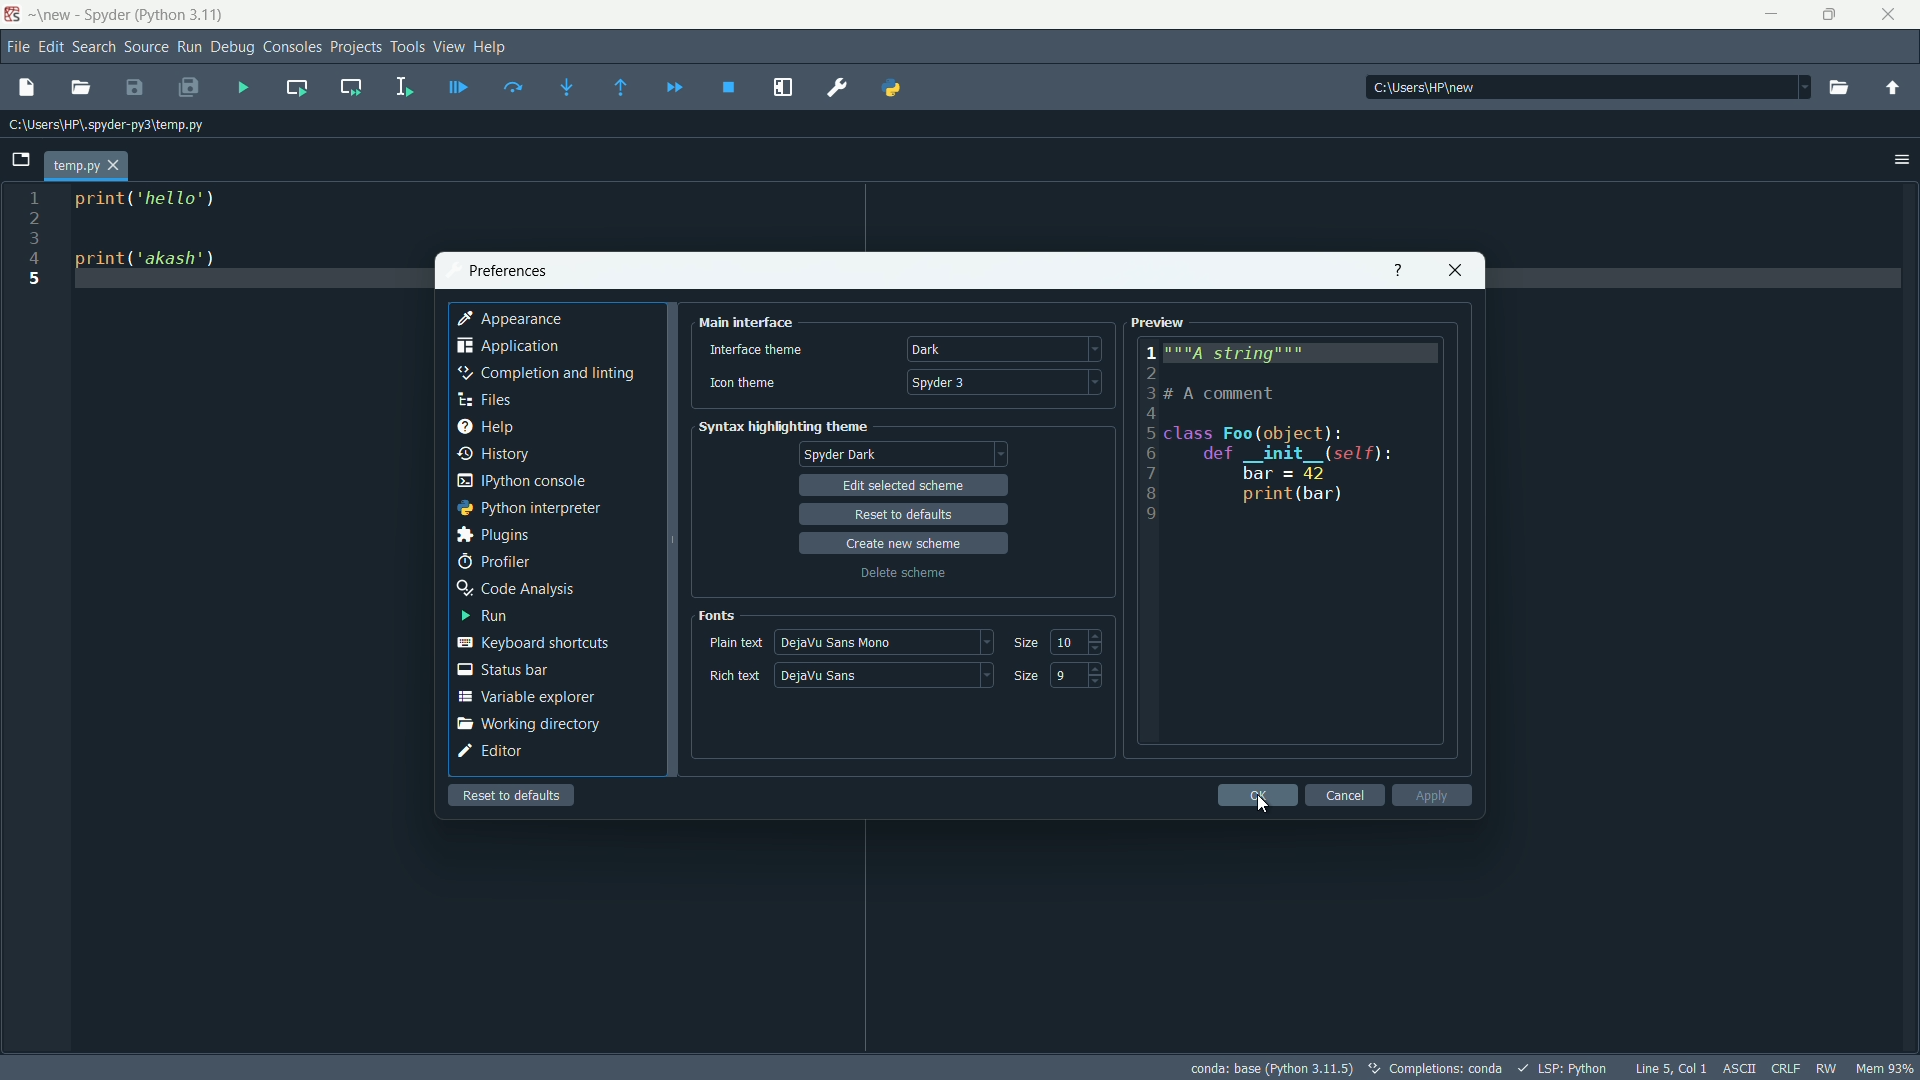 The image size is (1920, 1080). I want to click on preferences, so click(507, 272).